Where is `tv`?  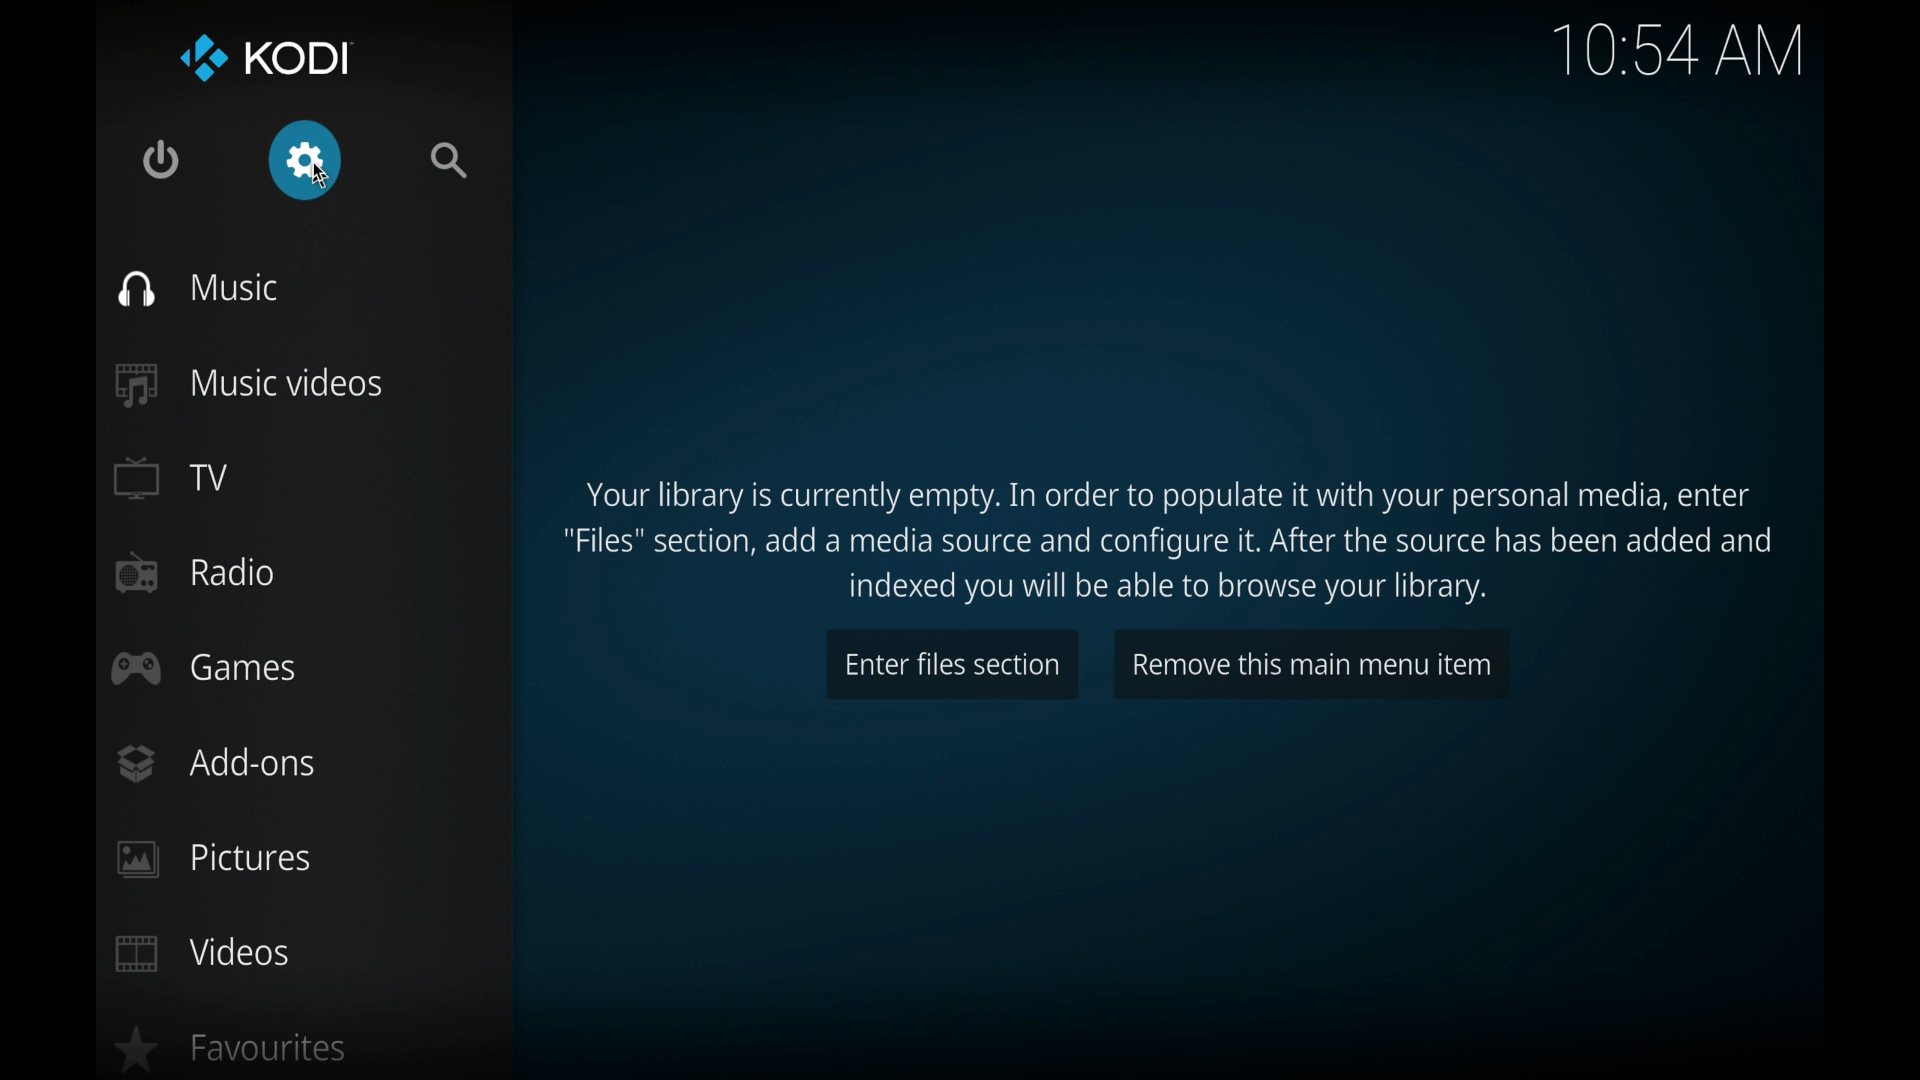 tv is located at coordinates (173, 478).